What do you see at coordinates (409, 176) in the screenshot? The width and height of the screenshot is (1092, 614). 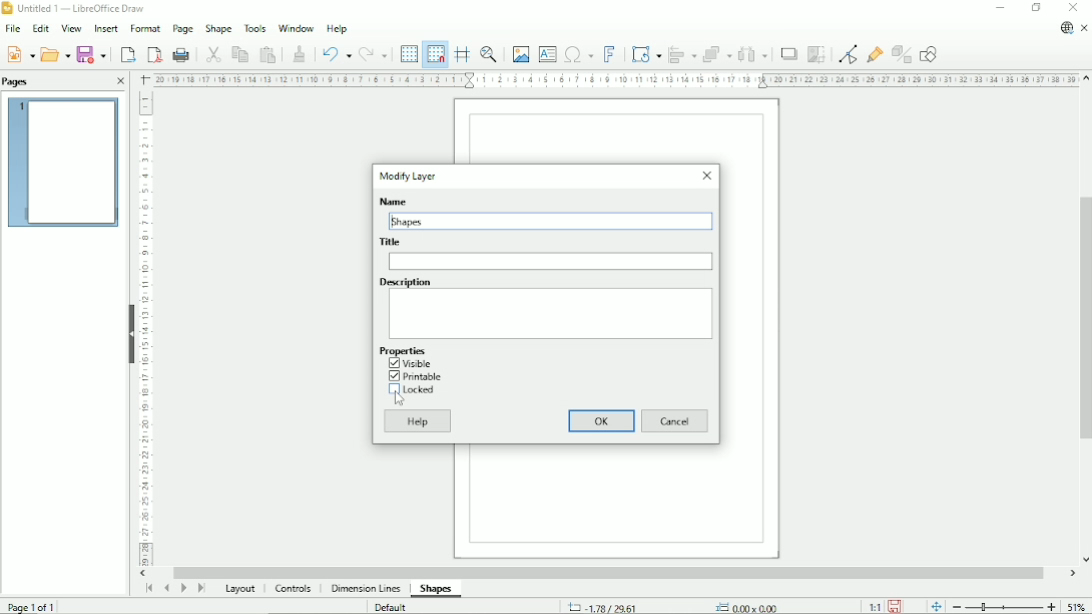 I see `Modify layer` at bounding box center [409, 176].